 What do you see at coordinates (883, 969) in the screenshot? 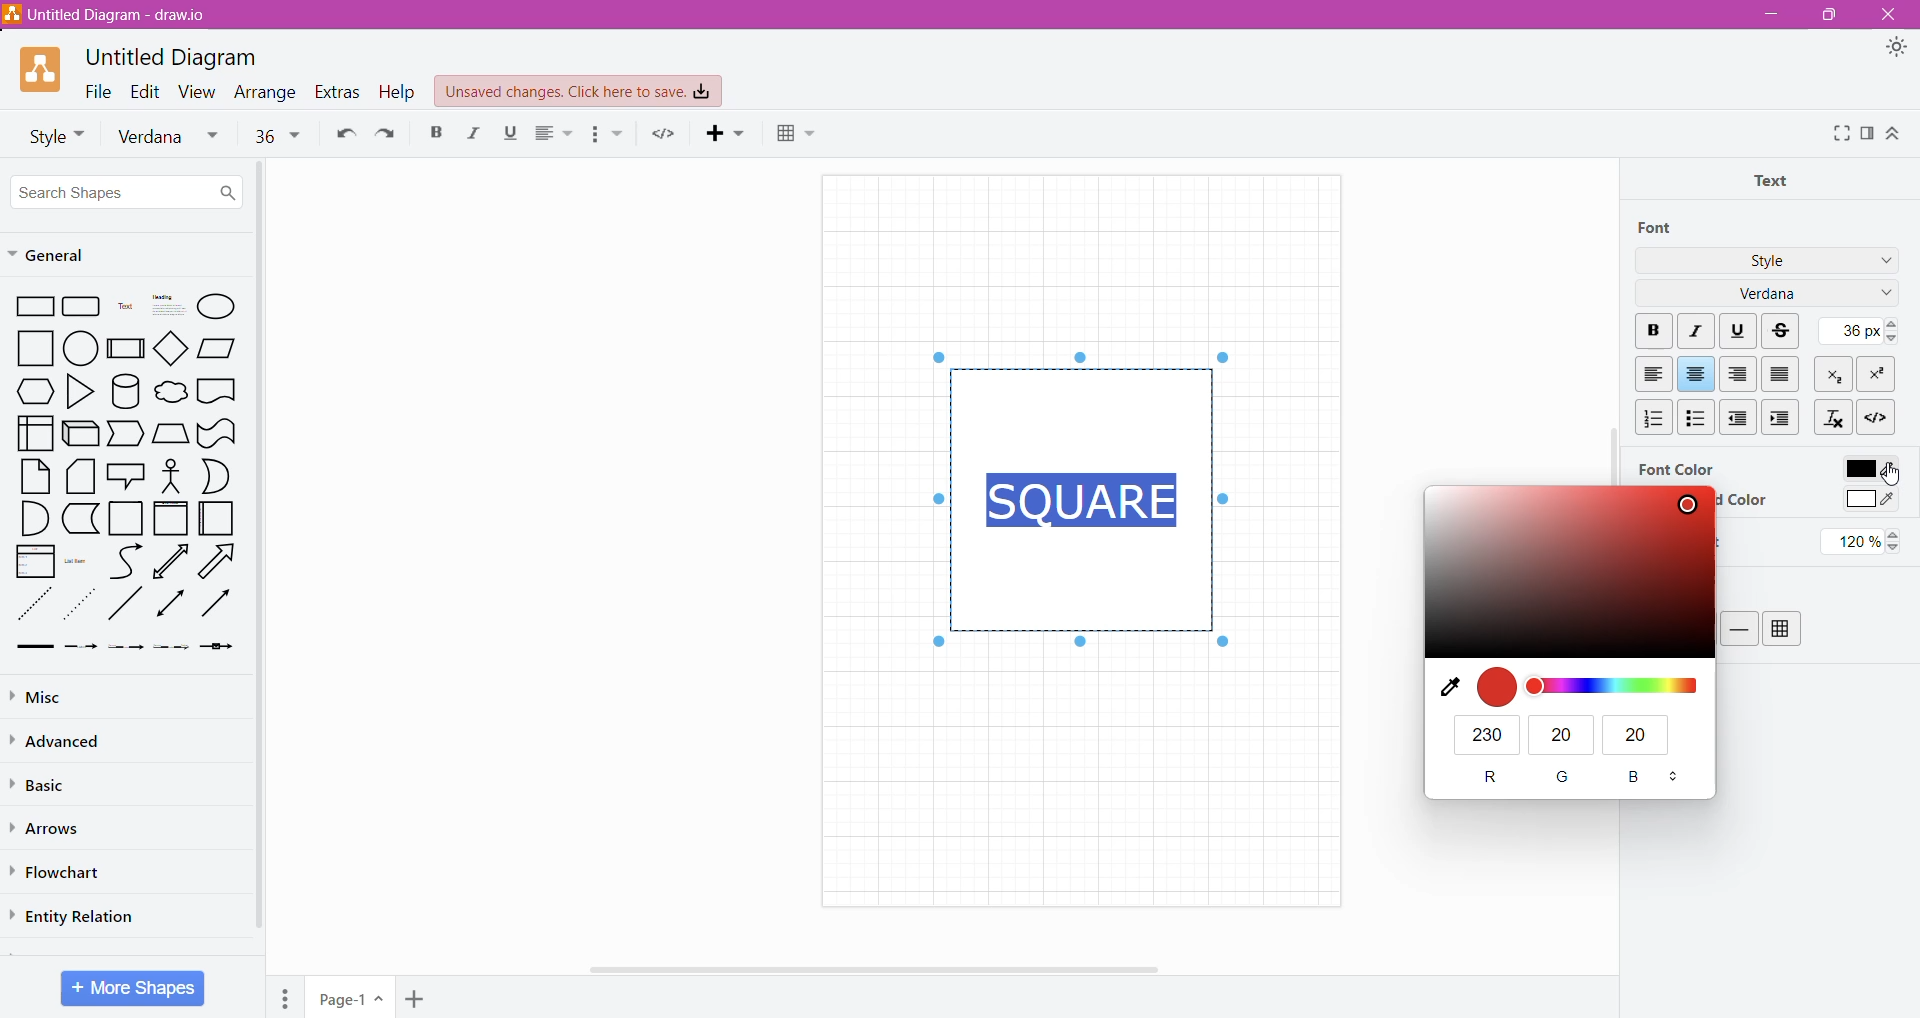
I see `Horizontal Scroll Bar` at bounding box center [883, 969].